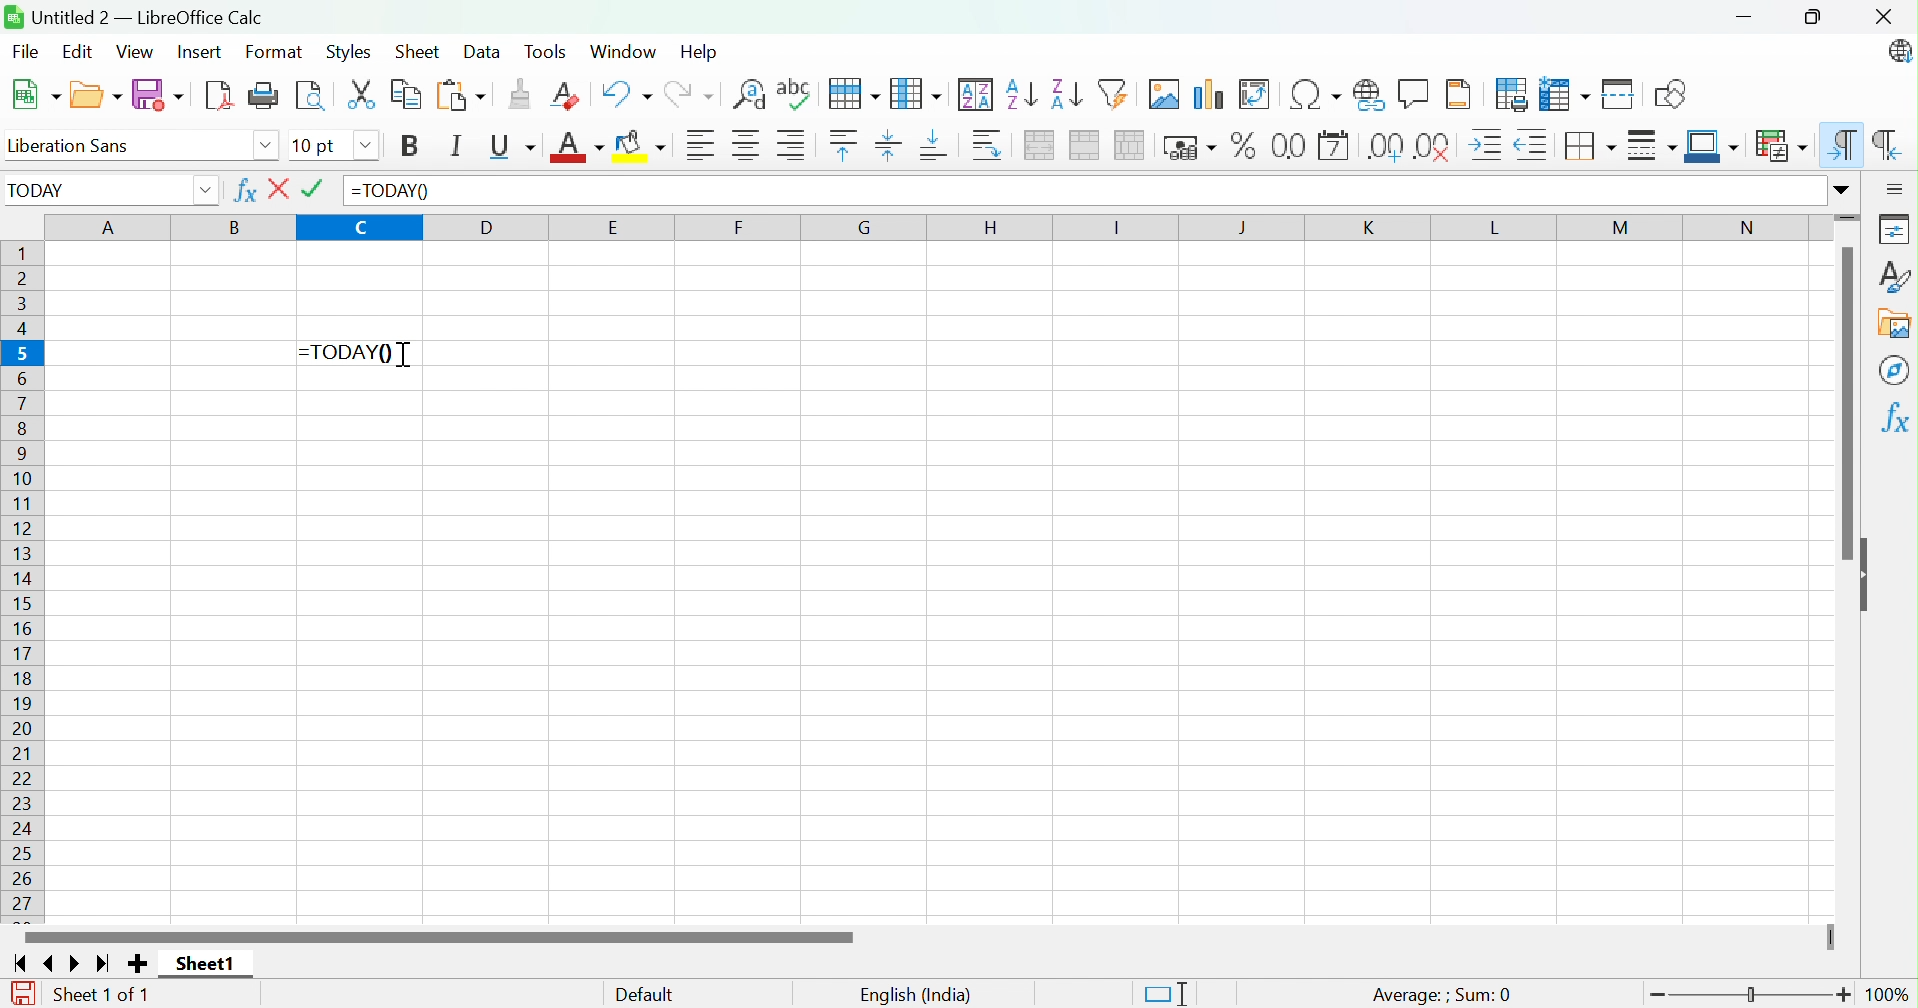  Describe the element at coordinates (993, 146) in the screenshot. I see `Wrap text` at that location.